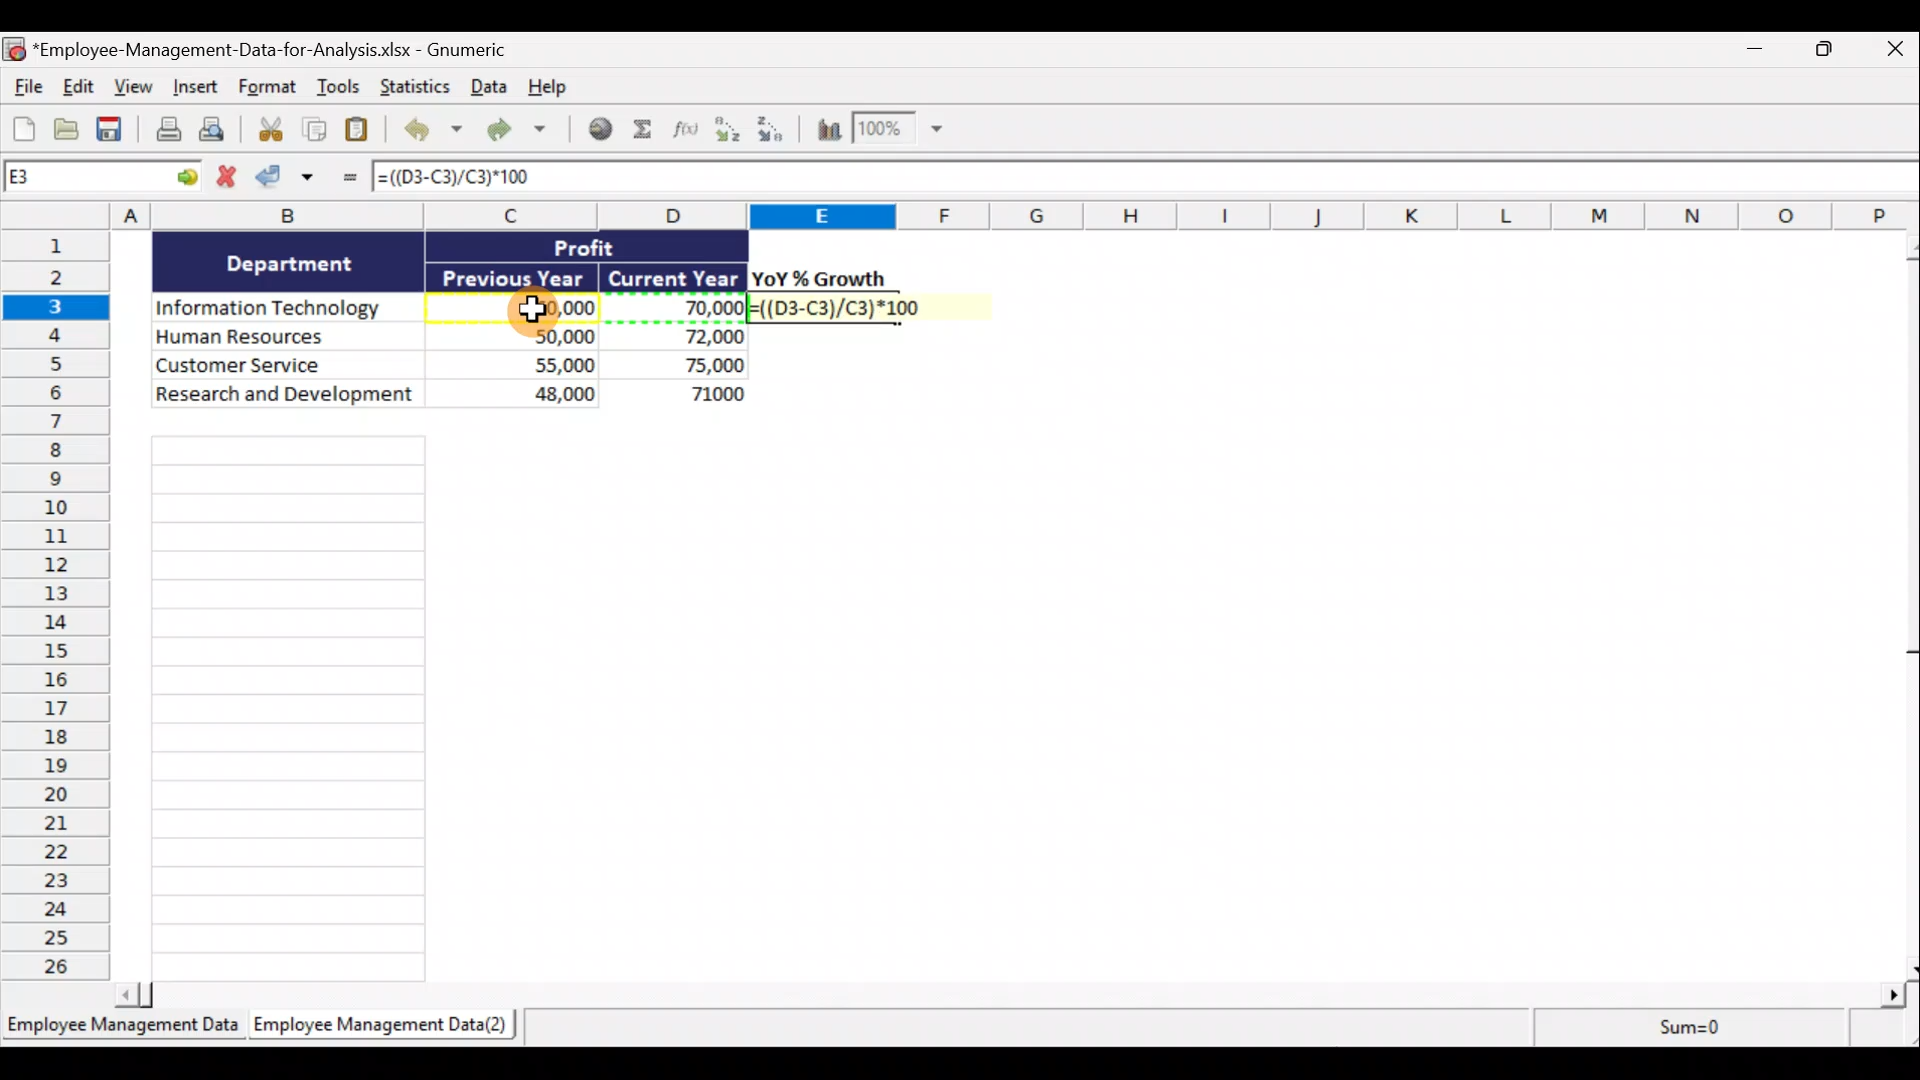 This screenshot has width=1920, height=1080. I want to click on Columns, so click(960, 215).